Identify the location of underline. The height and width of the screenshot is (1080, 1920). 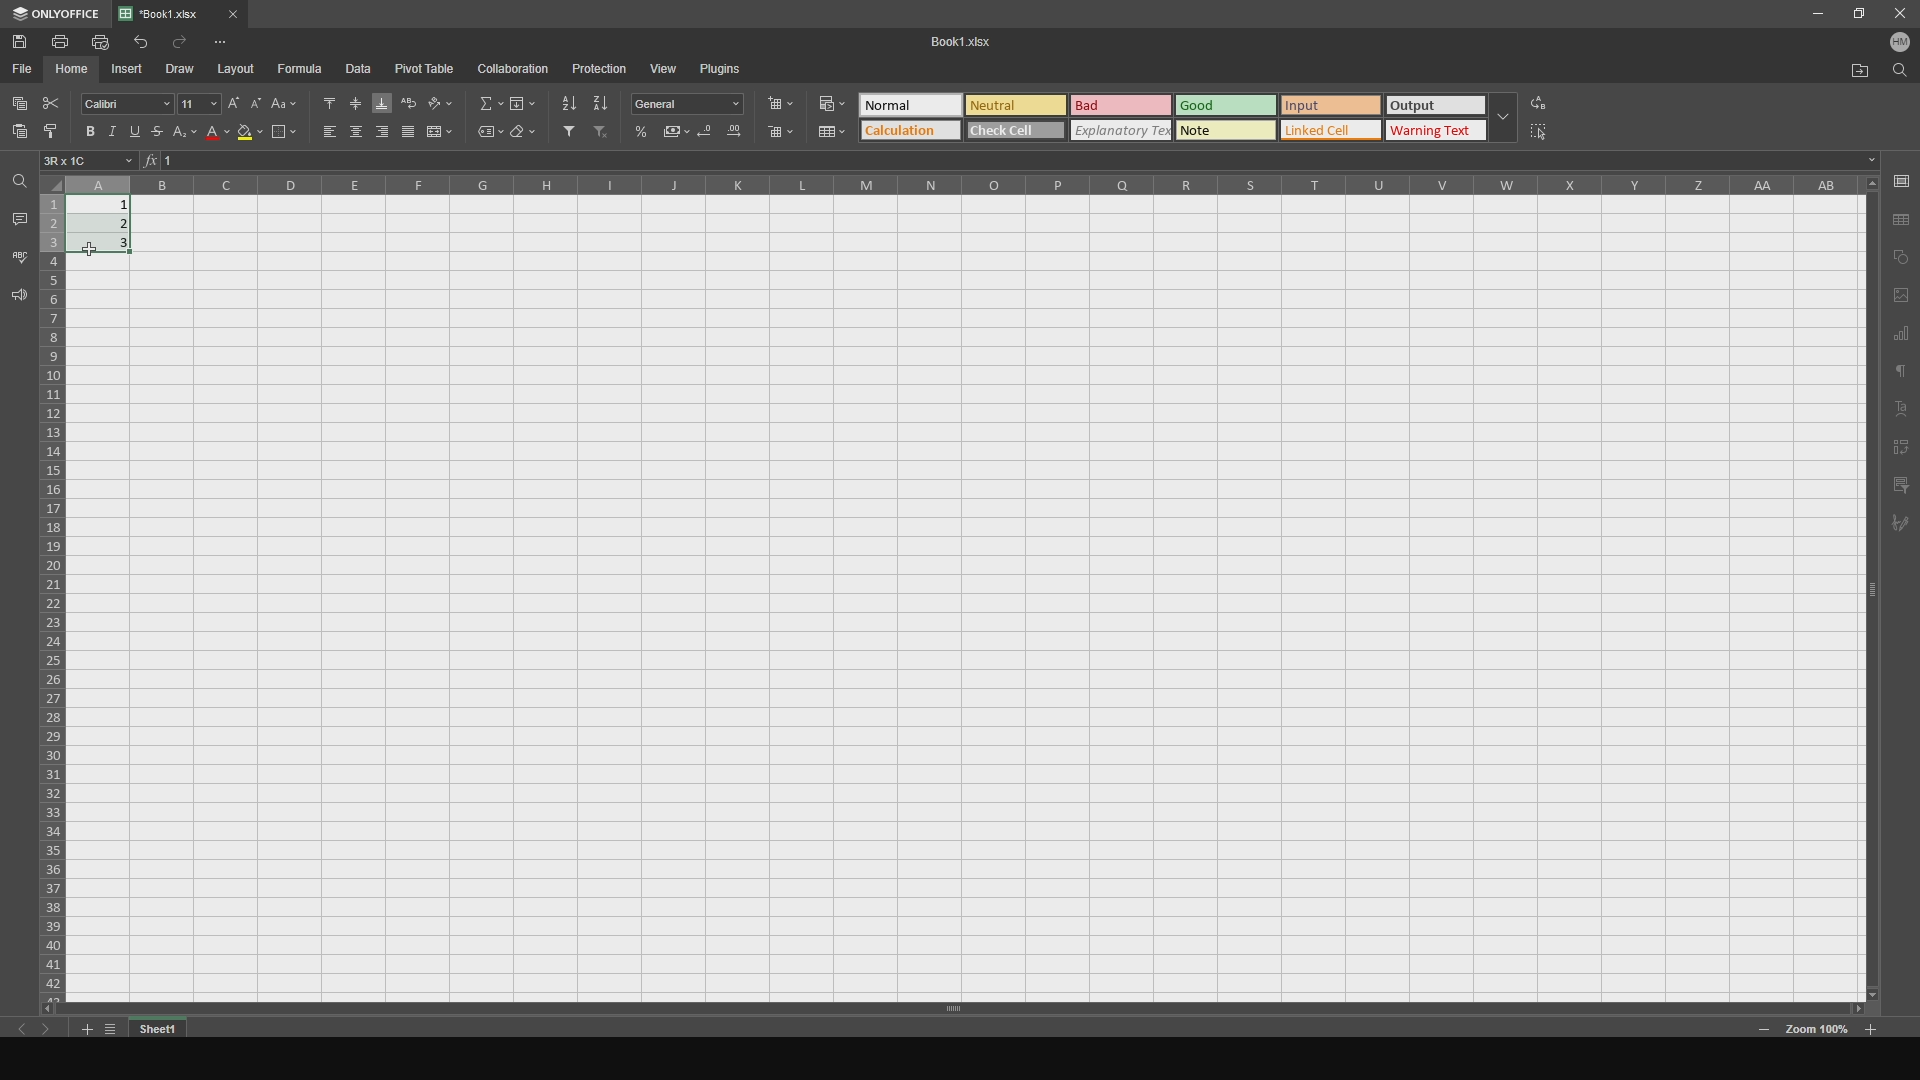
(140, 133).